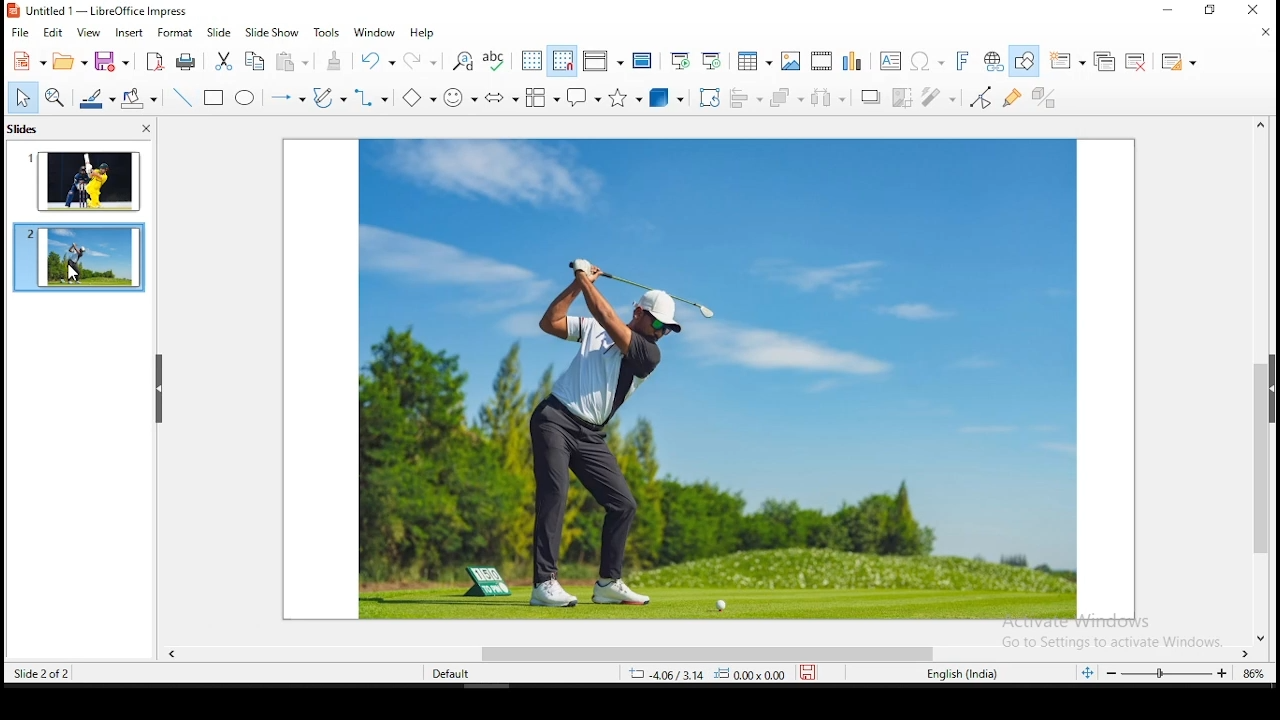 The width and height of the screenshot is (1280, 720). What do you see at coordinates (224, 60) in the screenshot?
I see `cut` at bounding box center [224, 60].